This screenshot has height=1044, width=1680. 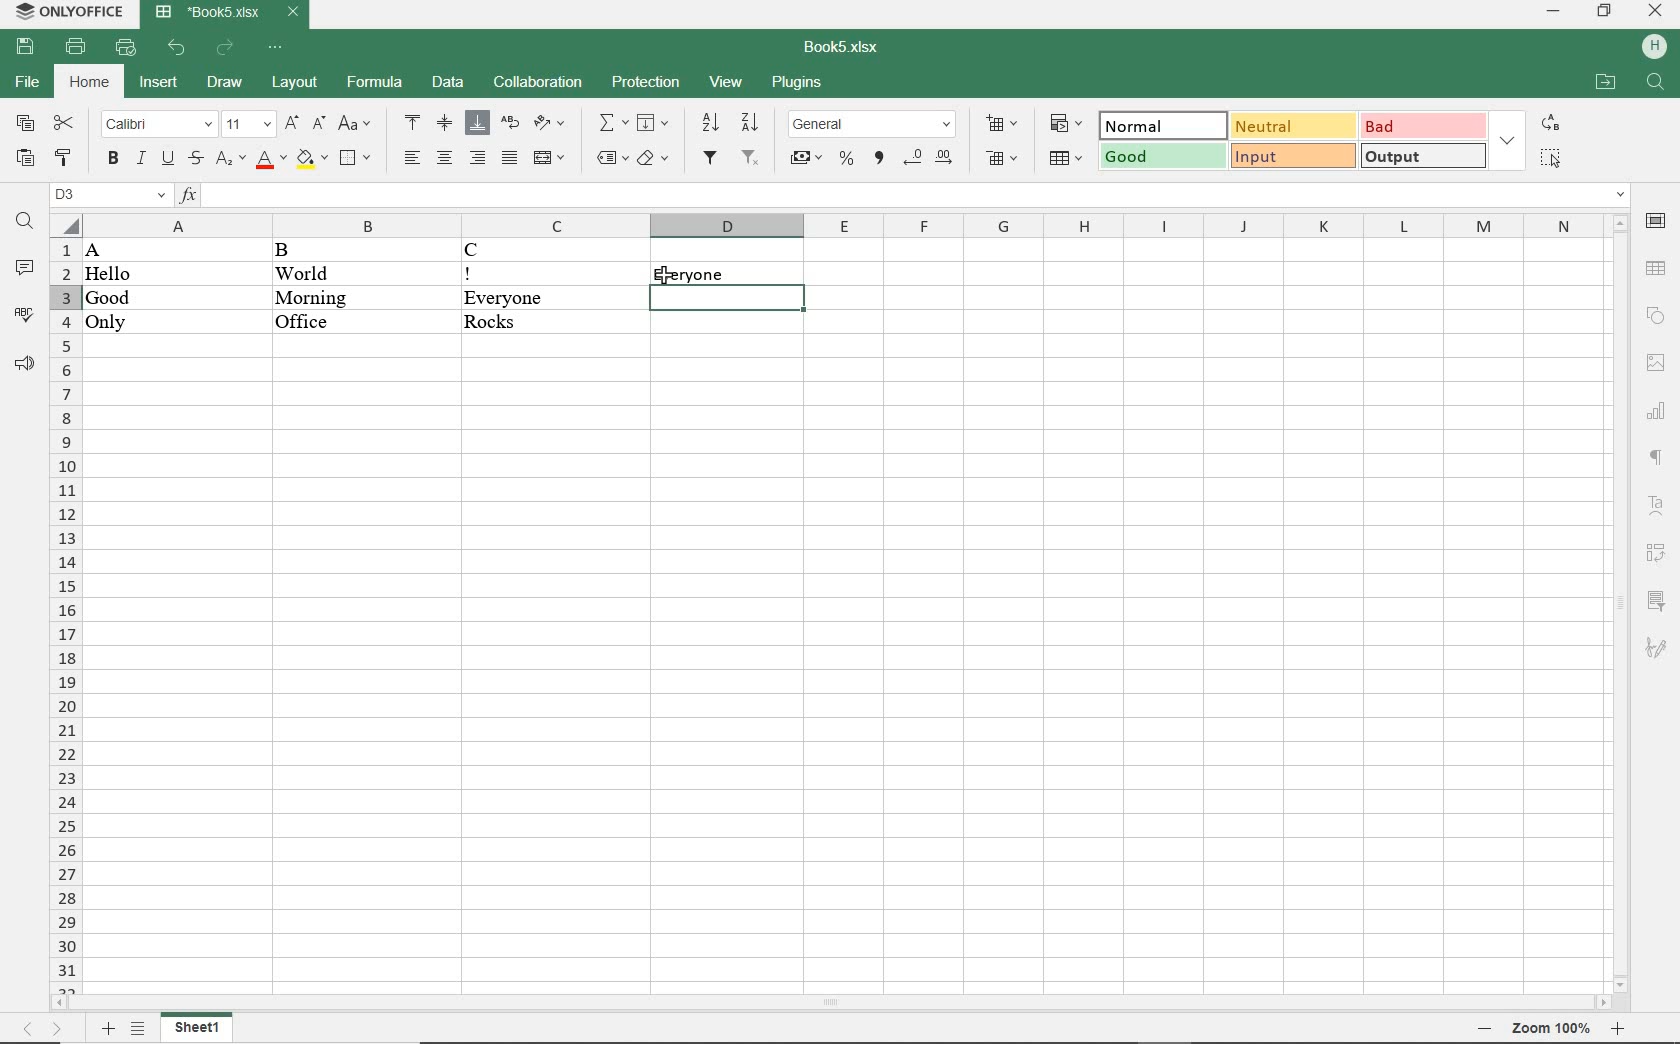 I want to click on add sheet, so click(x=107, y=1027).